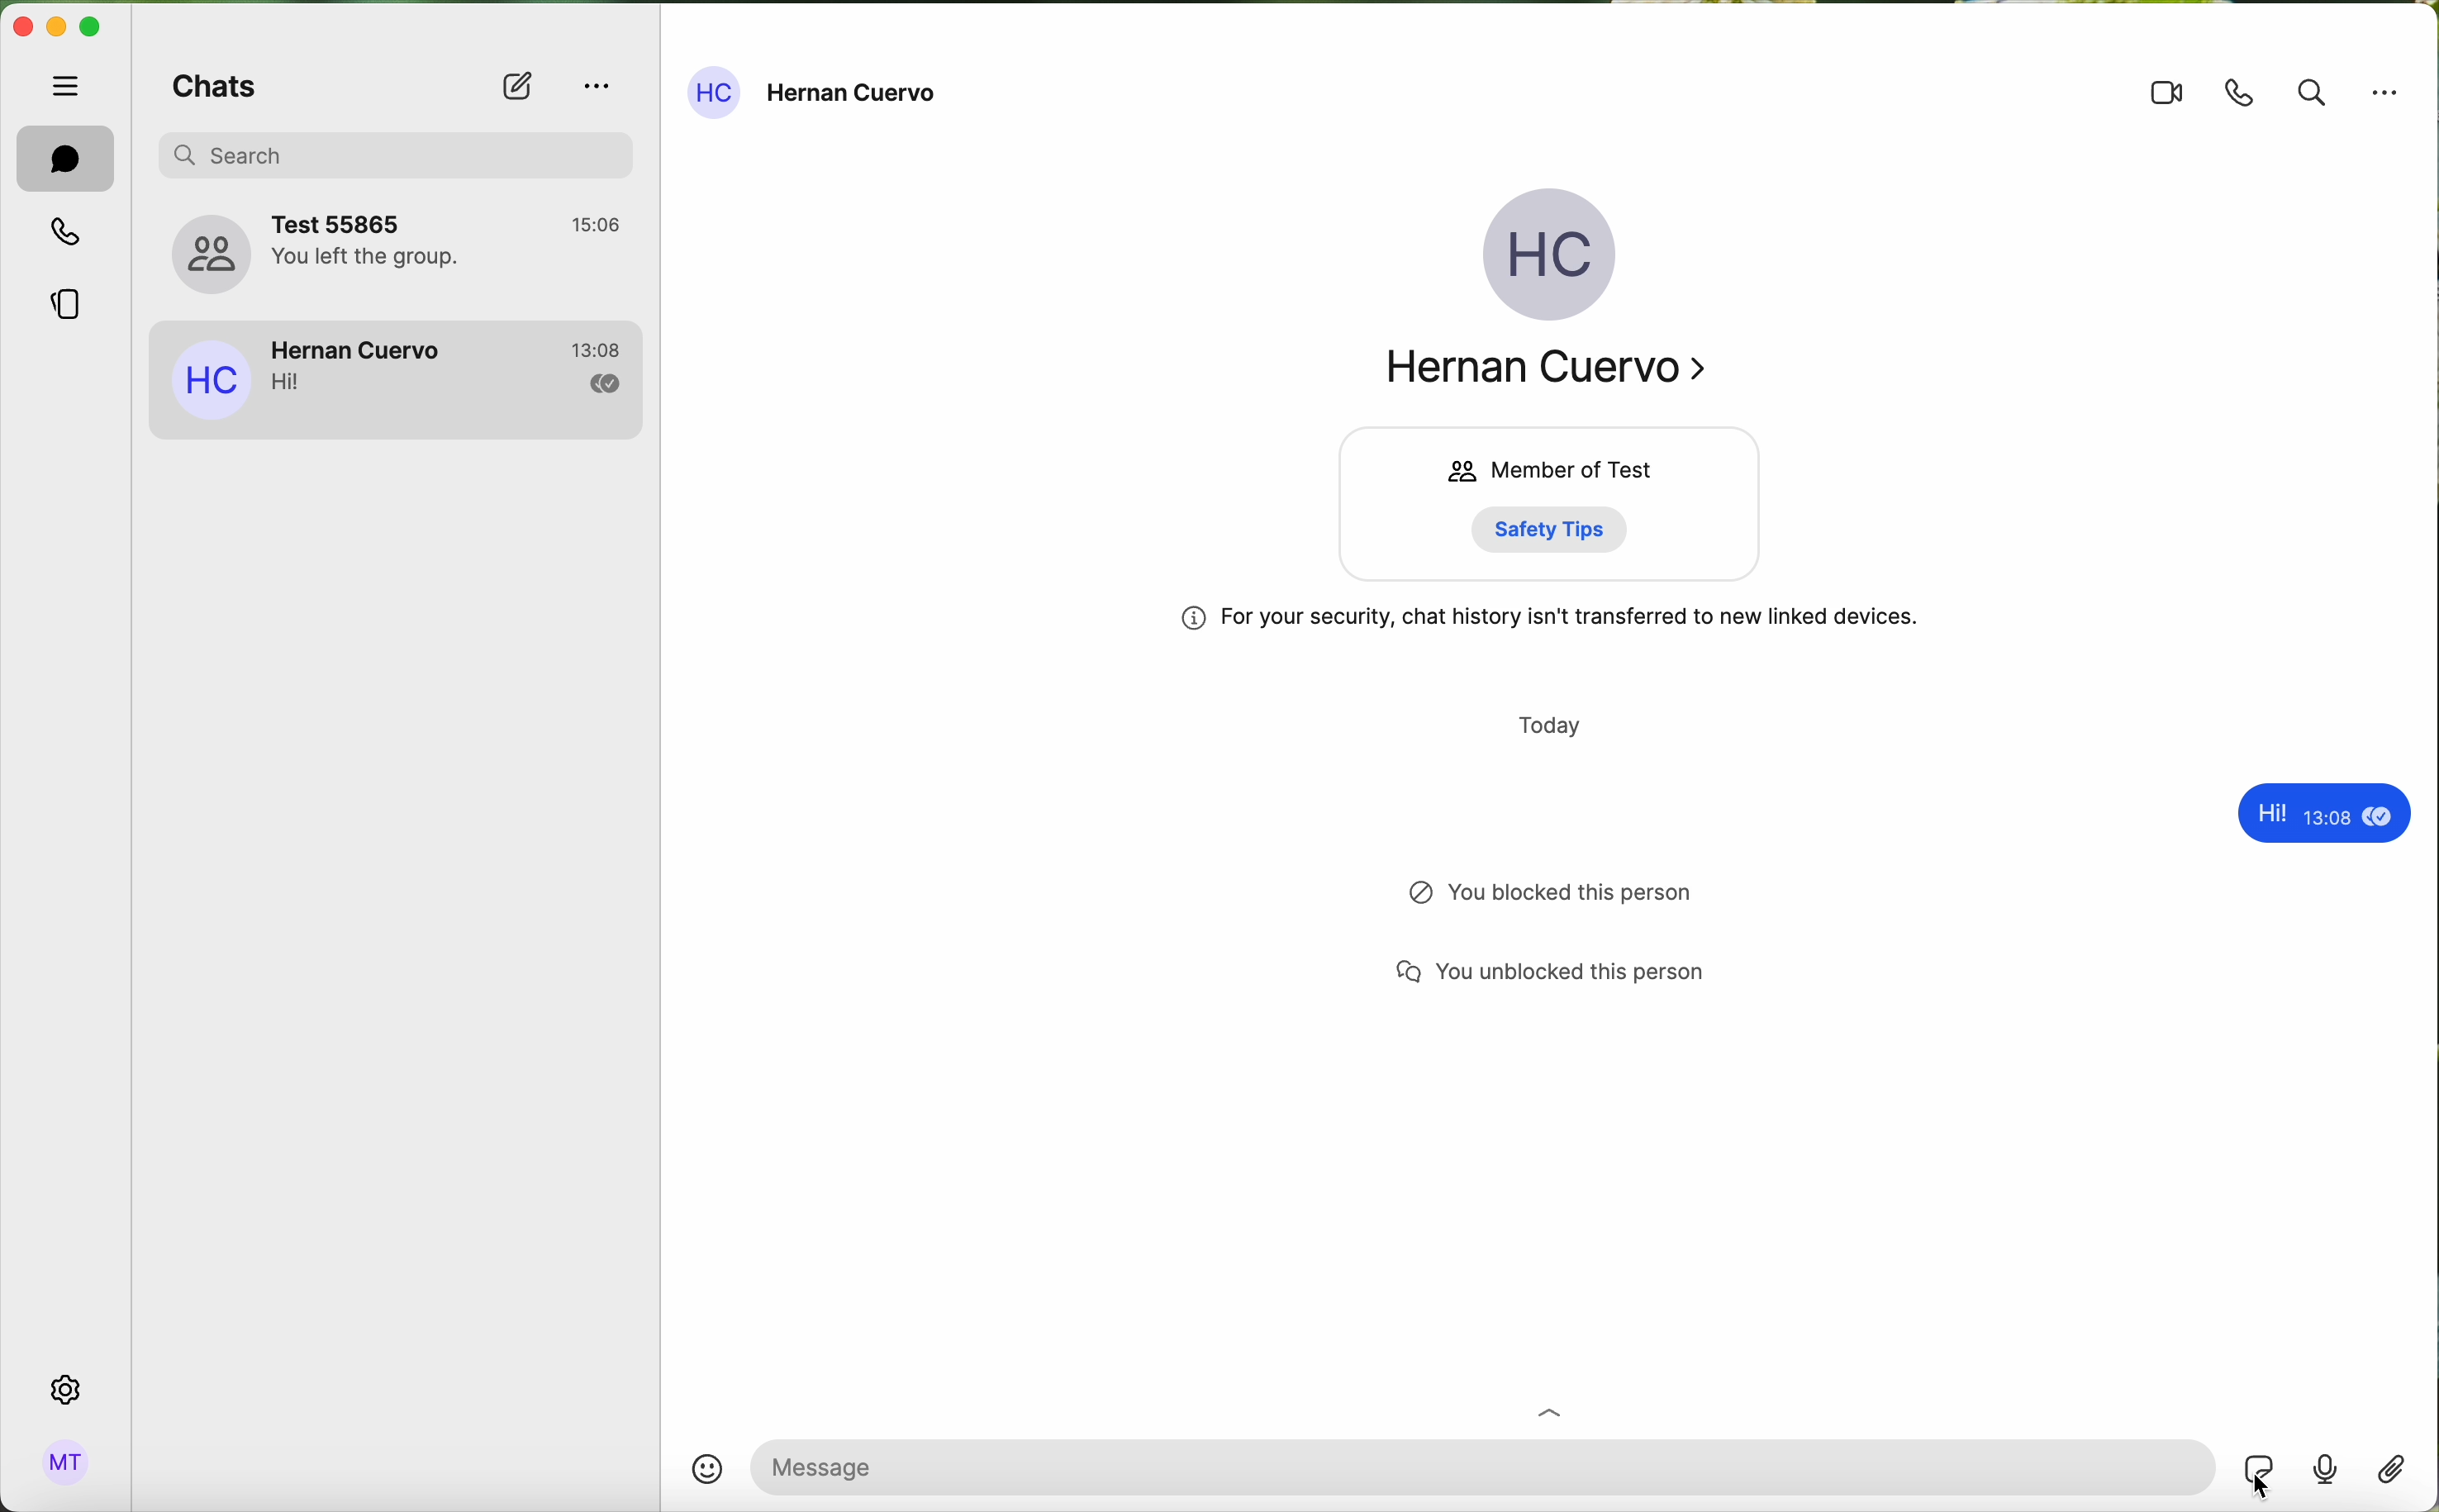  I want to click on name of contact, so click(817, 93).